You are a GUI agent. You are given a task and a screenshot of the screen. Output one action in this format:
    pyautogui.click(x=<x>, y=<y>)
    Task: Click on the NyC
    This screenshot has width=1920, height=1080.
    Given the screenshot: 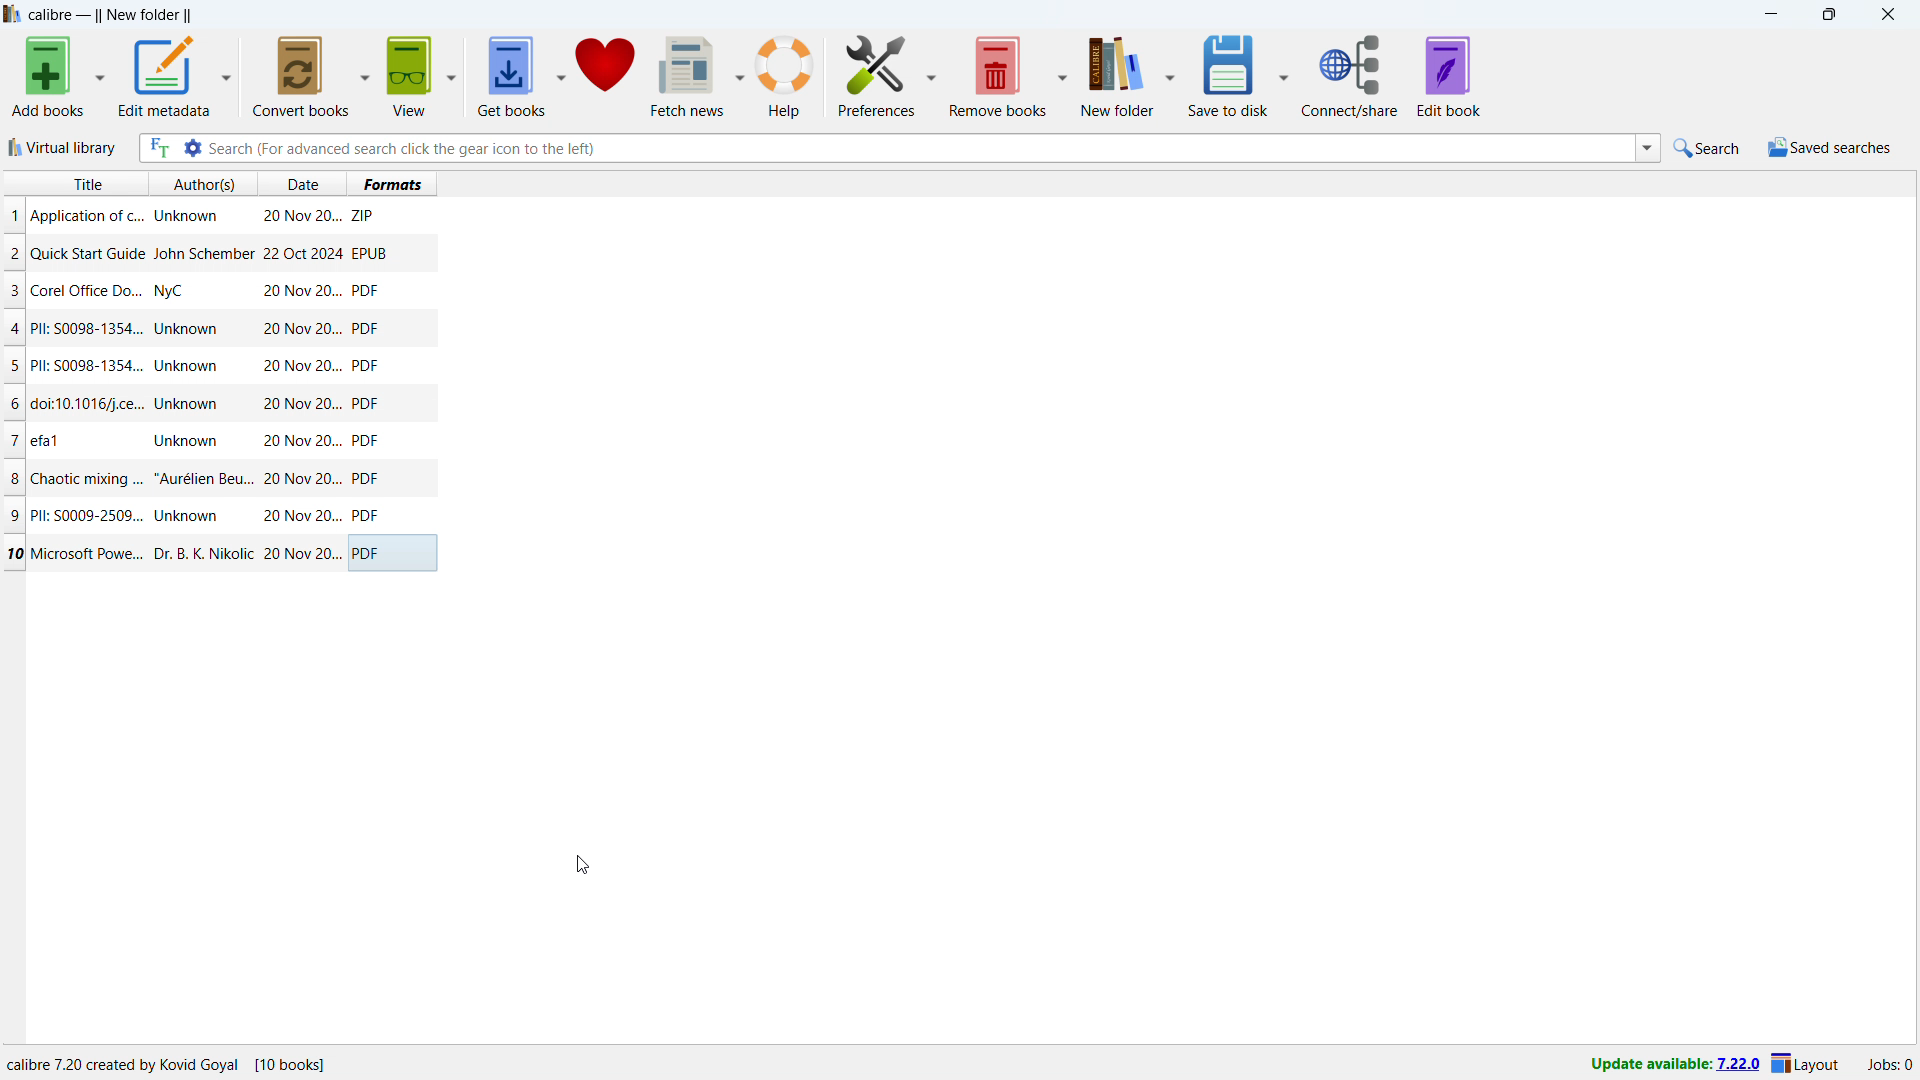 What is the action you would take?
    pyautogui.click(x=169, y=291)
    